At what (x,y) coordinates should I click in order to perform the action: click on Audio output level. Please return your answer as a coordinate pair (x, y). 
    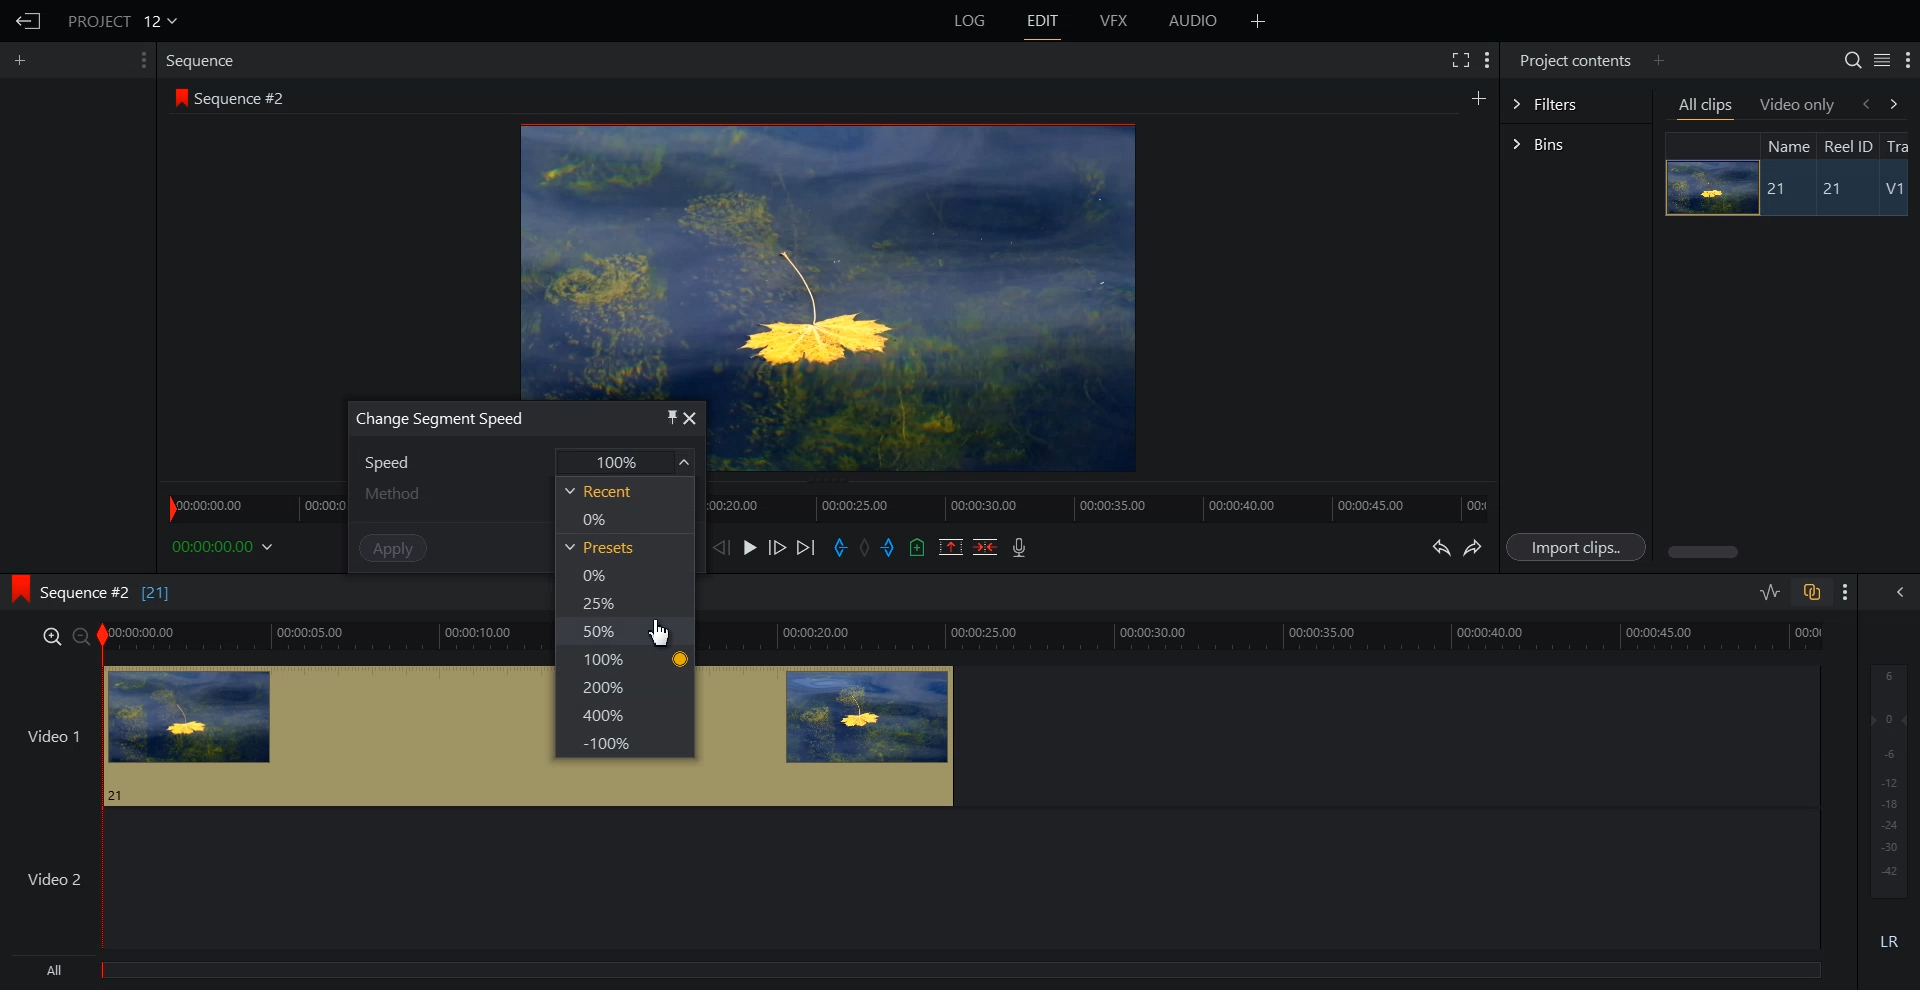
    Looking at the image, I should click on (1885, 778).